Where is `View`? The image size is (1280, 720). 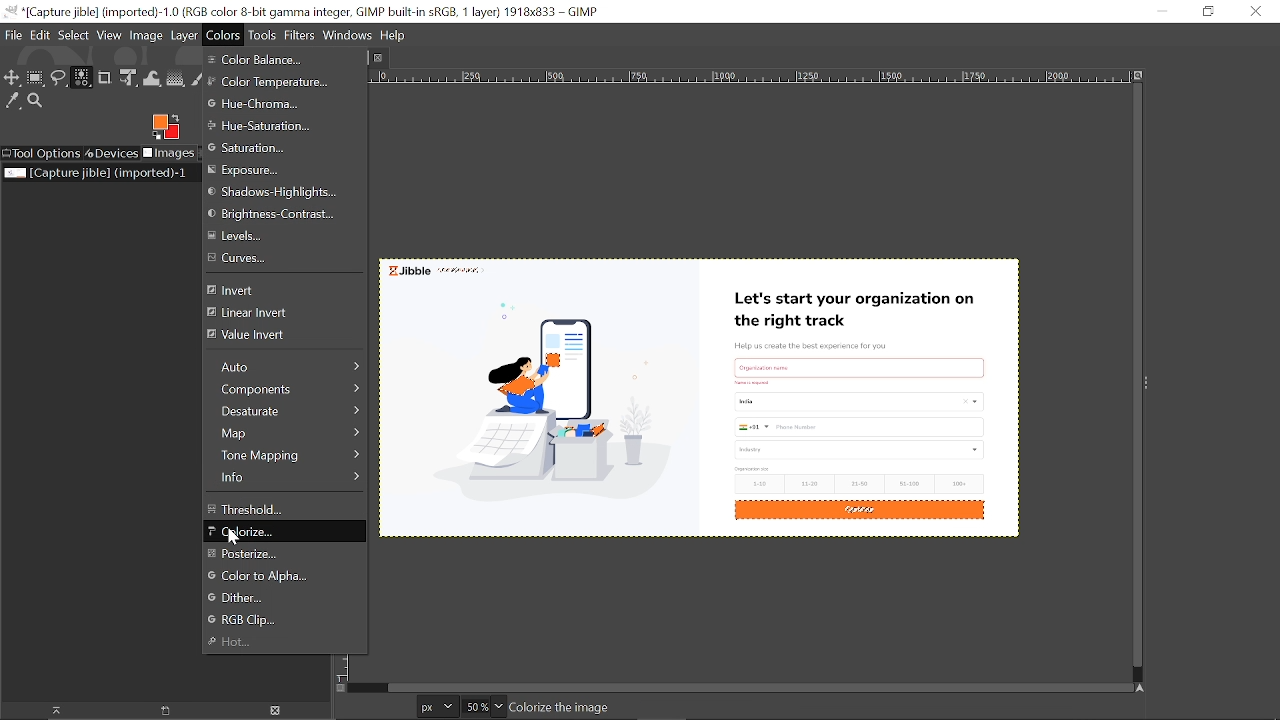
View is located at coordinates (110, 35).